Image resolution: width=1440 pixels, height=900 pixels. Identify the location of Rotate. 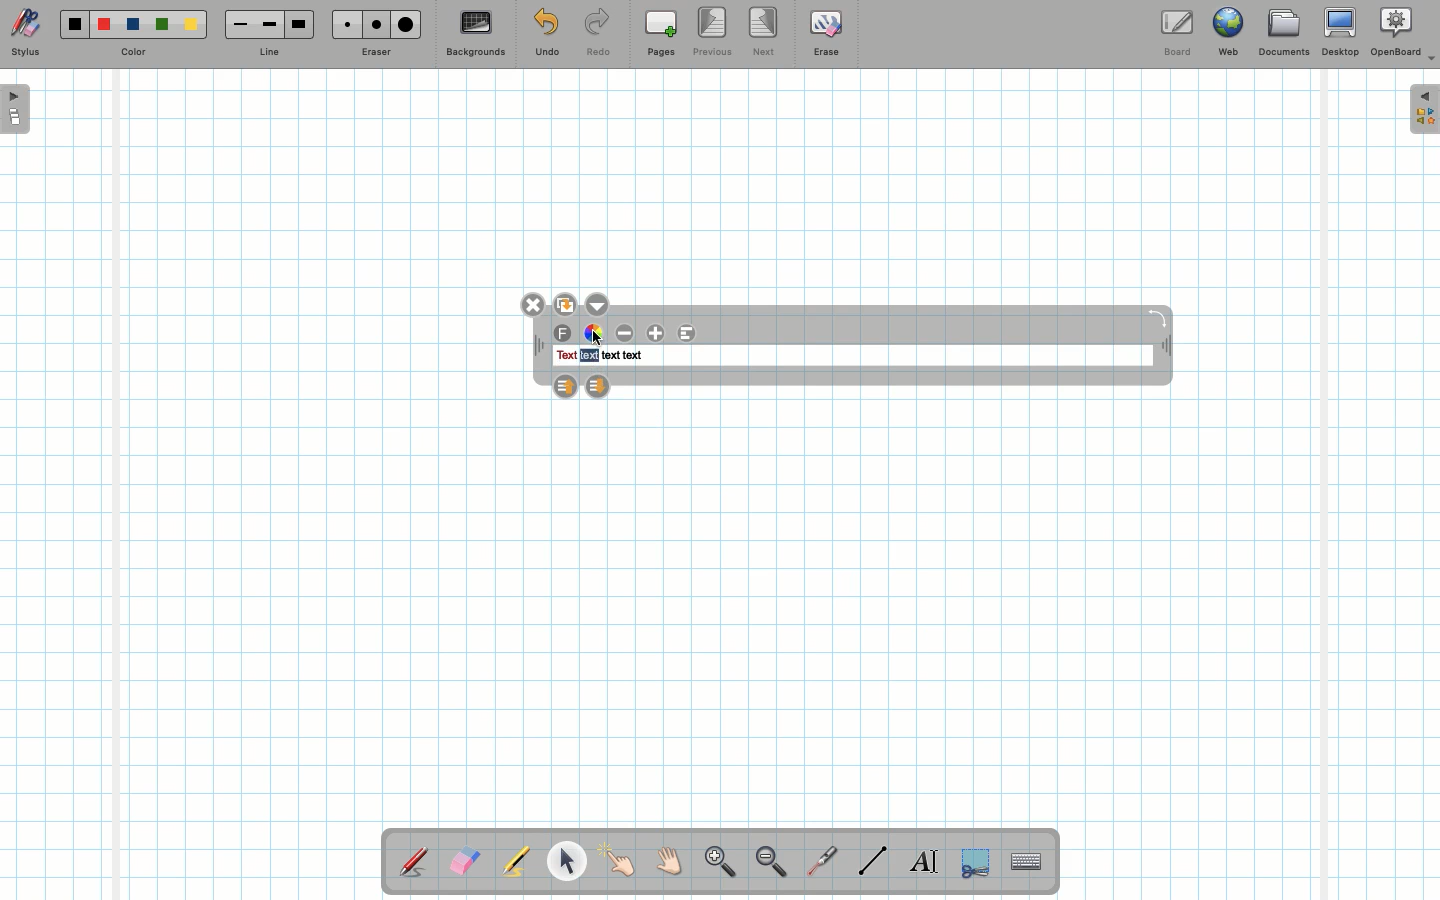
(1157, 317).